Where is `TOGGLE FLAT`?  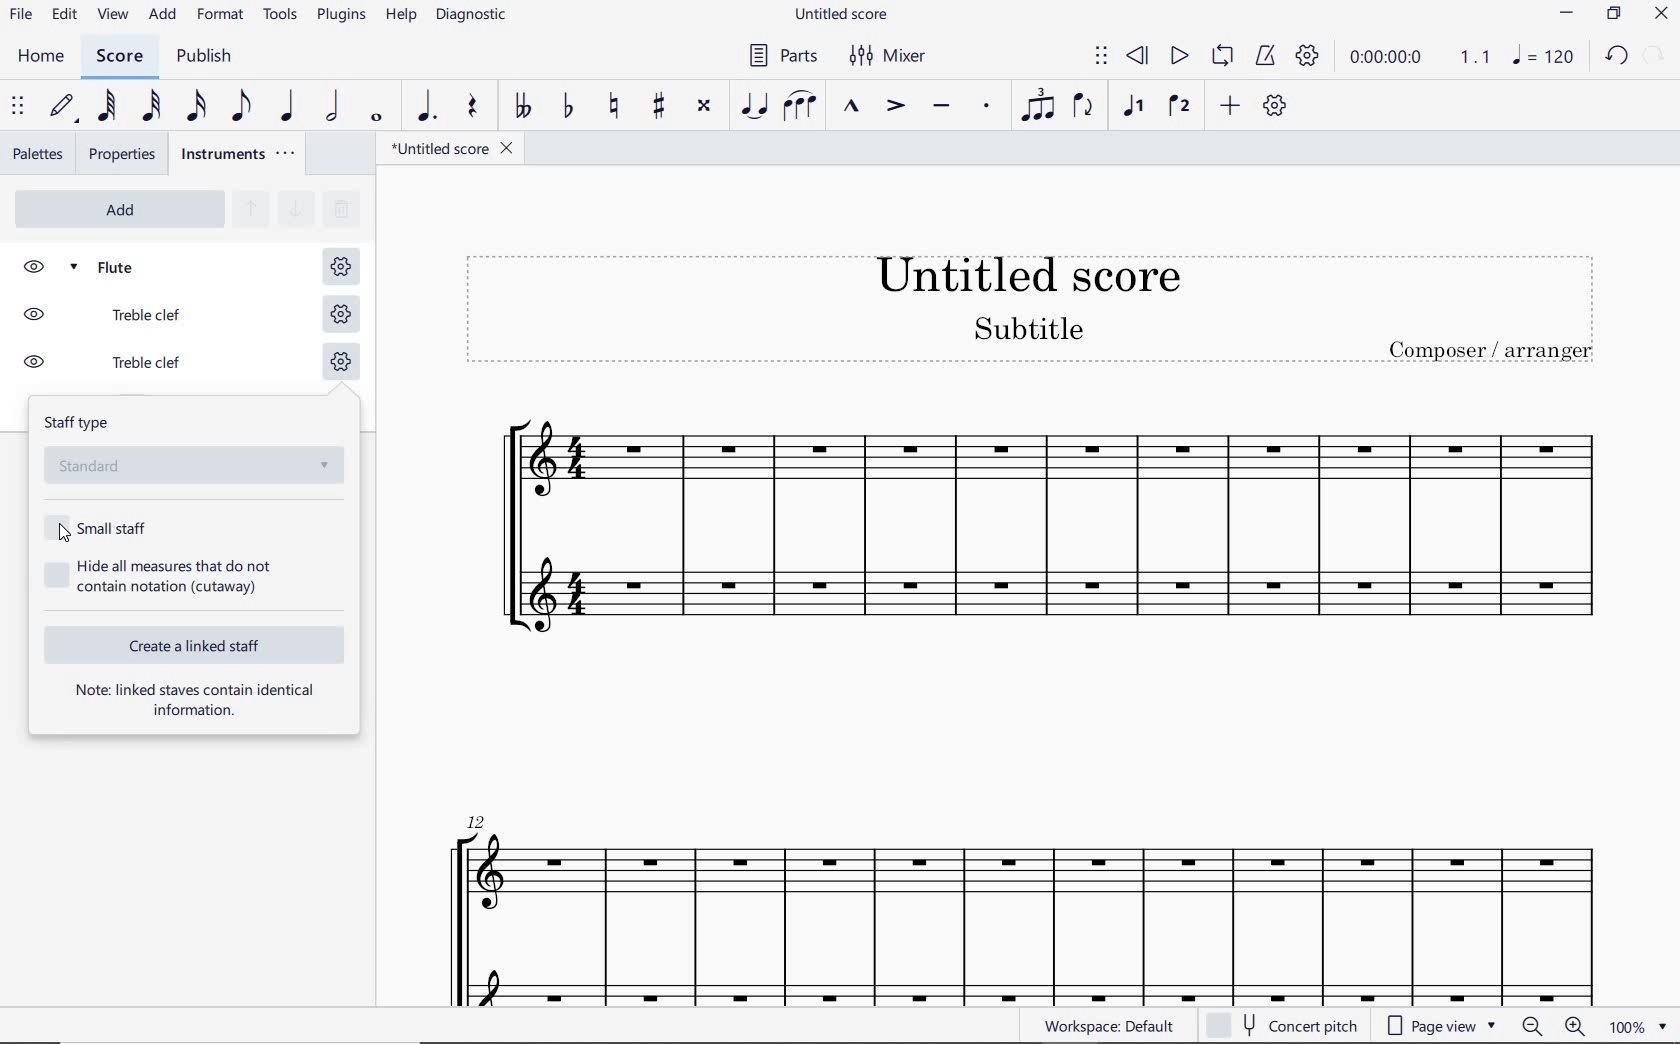 TOGGLE FLAT is located at coordinates (569, 107).